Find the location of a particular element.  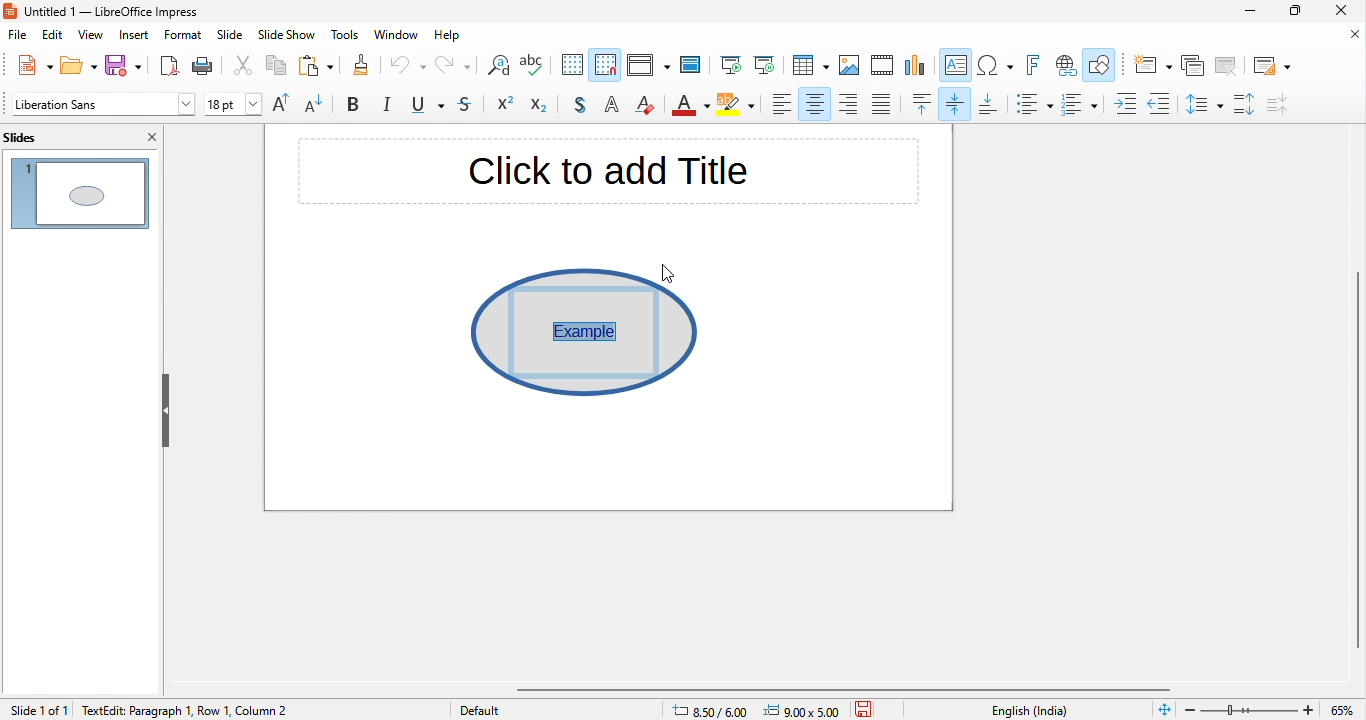

align bottom is located at coordinates (989, 105).